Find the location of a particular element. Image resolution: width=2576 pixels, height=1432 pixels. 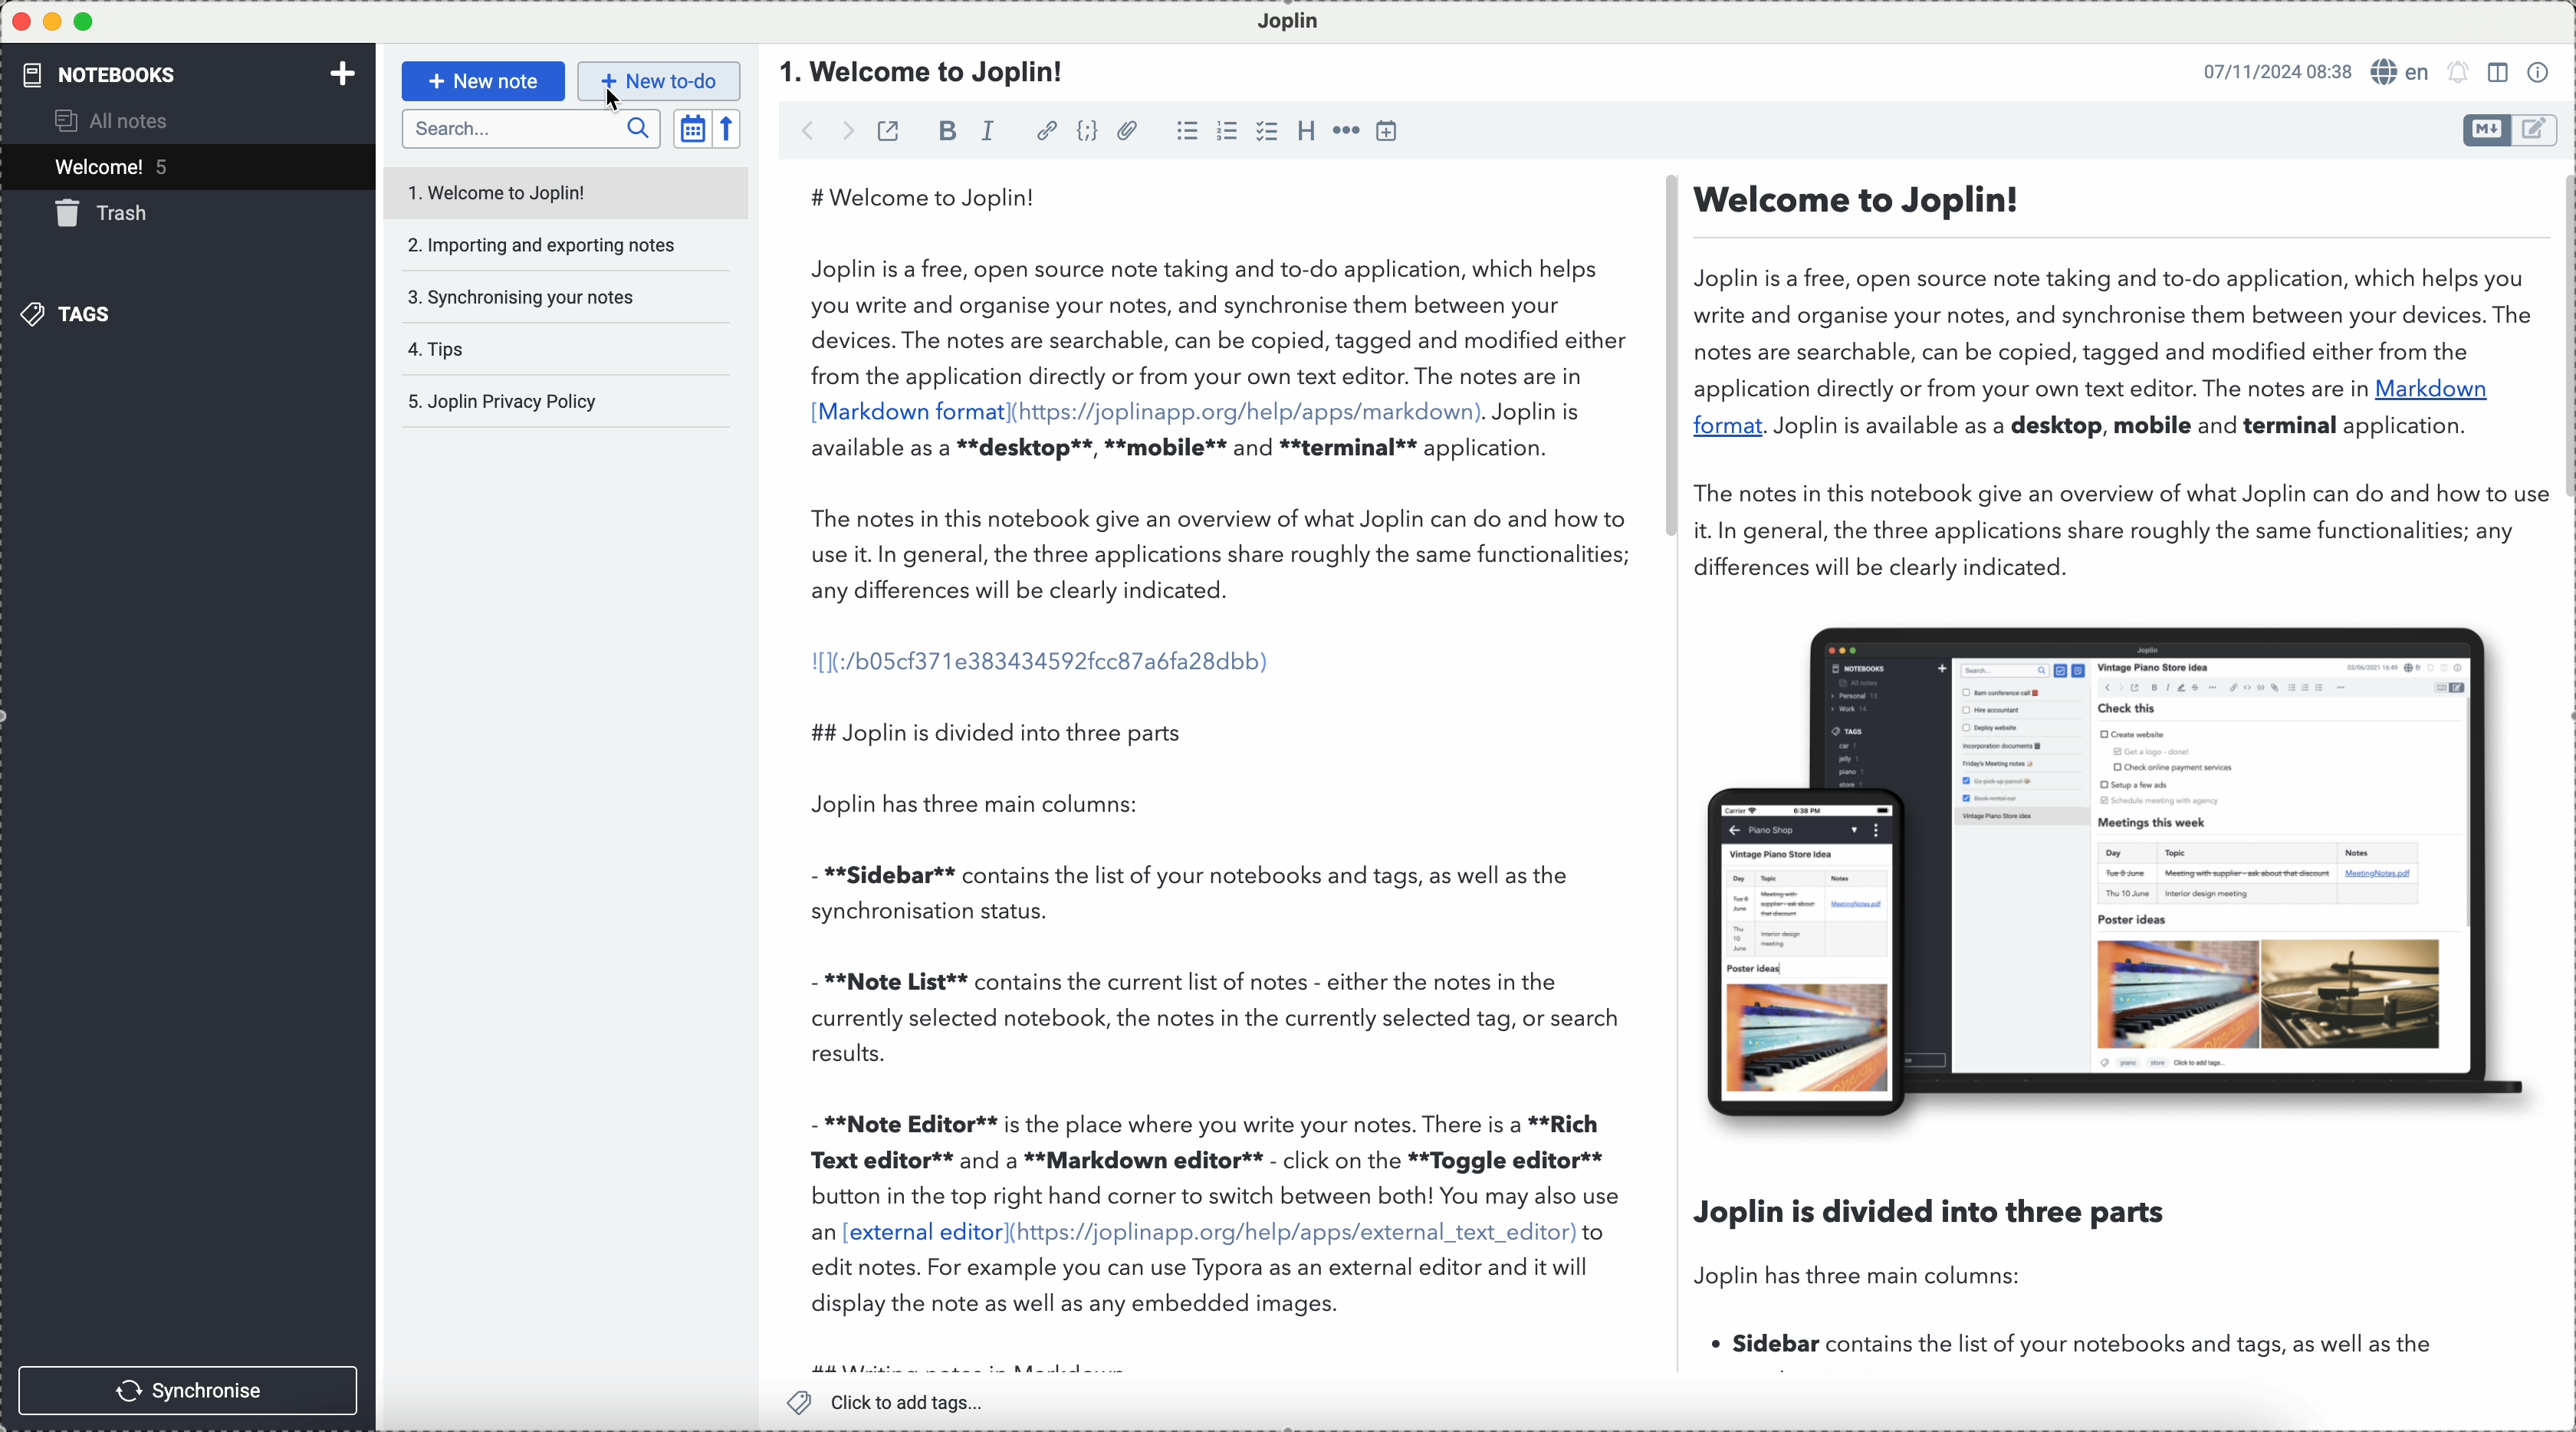

vertical scroll bar is located at coordinates (2559, 338).